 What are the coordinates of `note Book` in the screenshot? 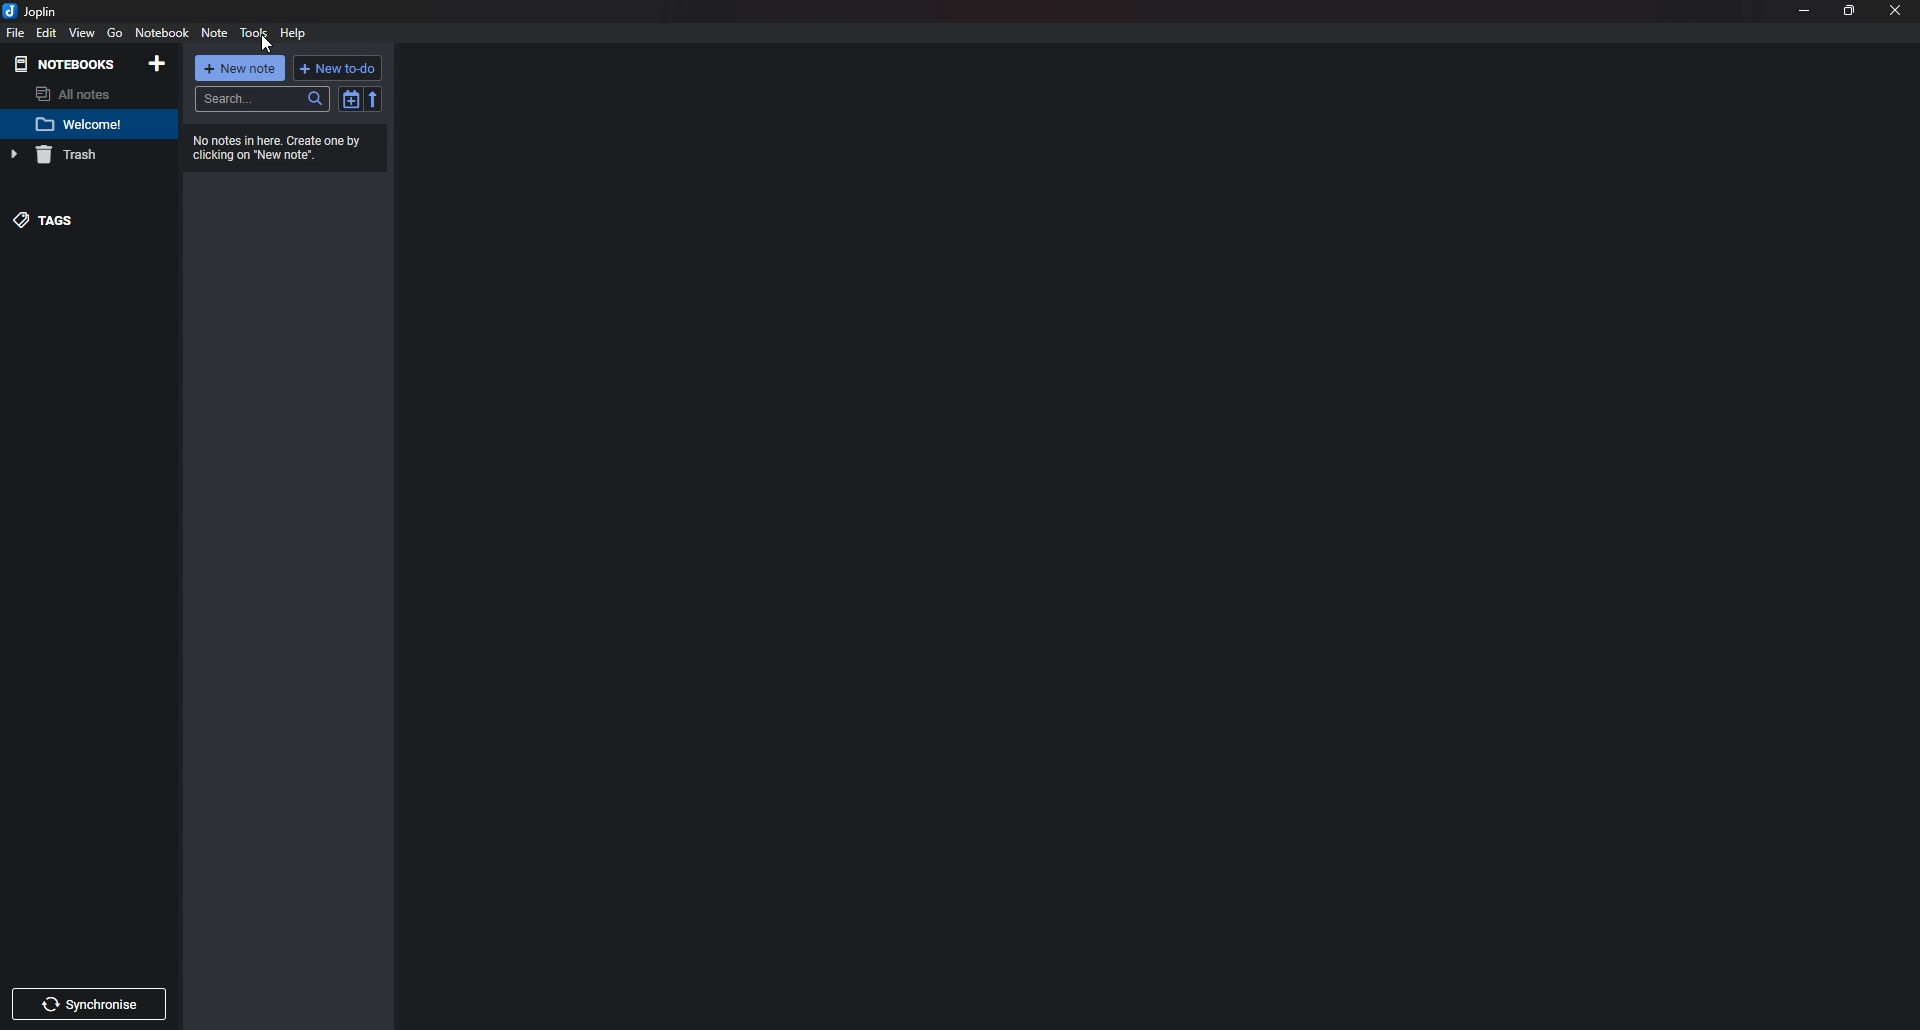 It's located at (163, 32).